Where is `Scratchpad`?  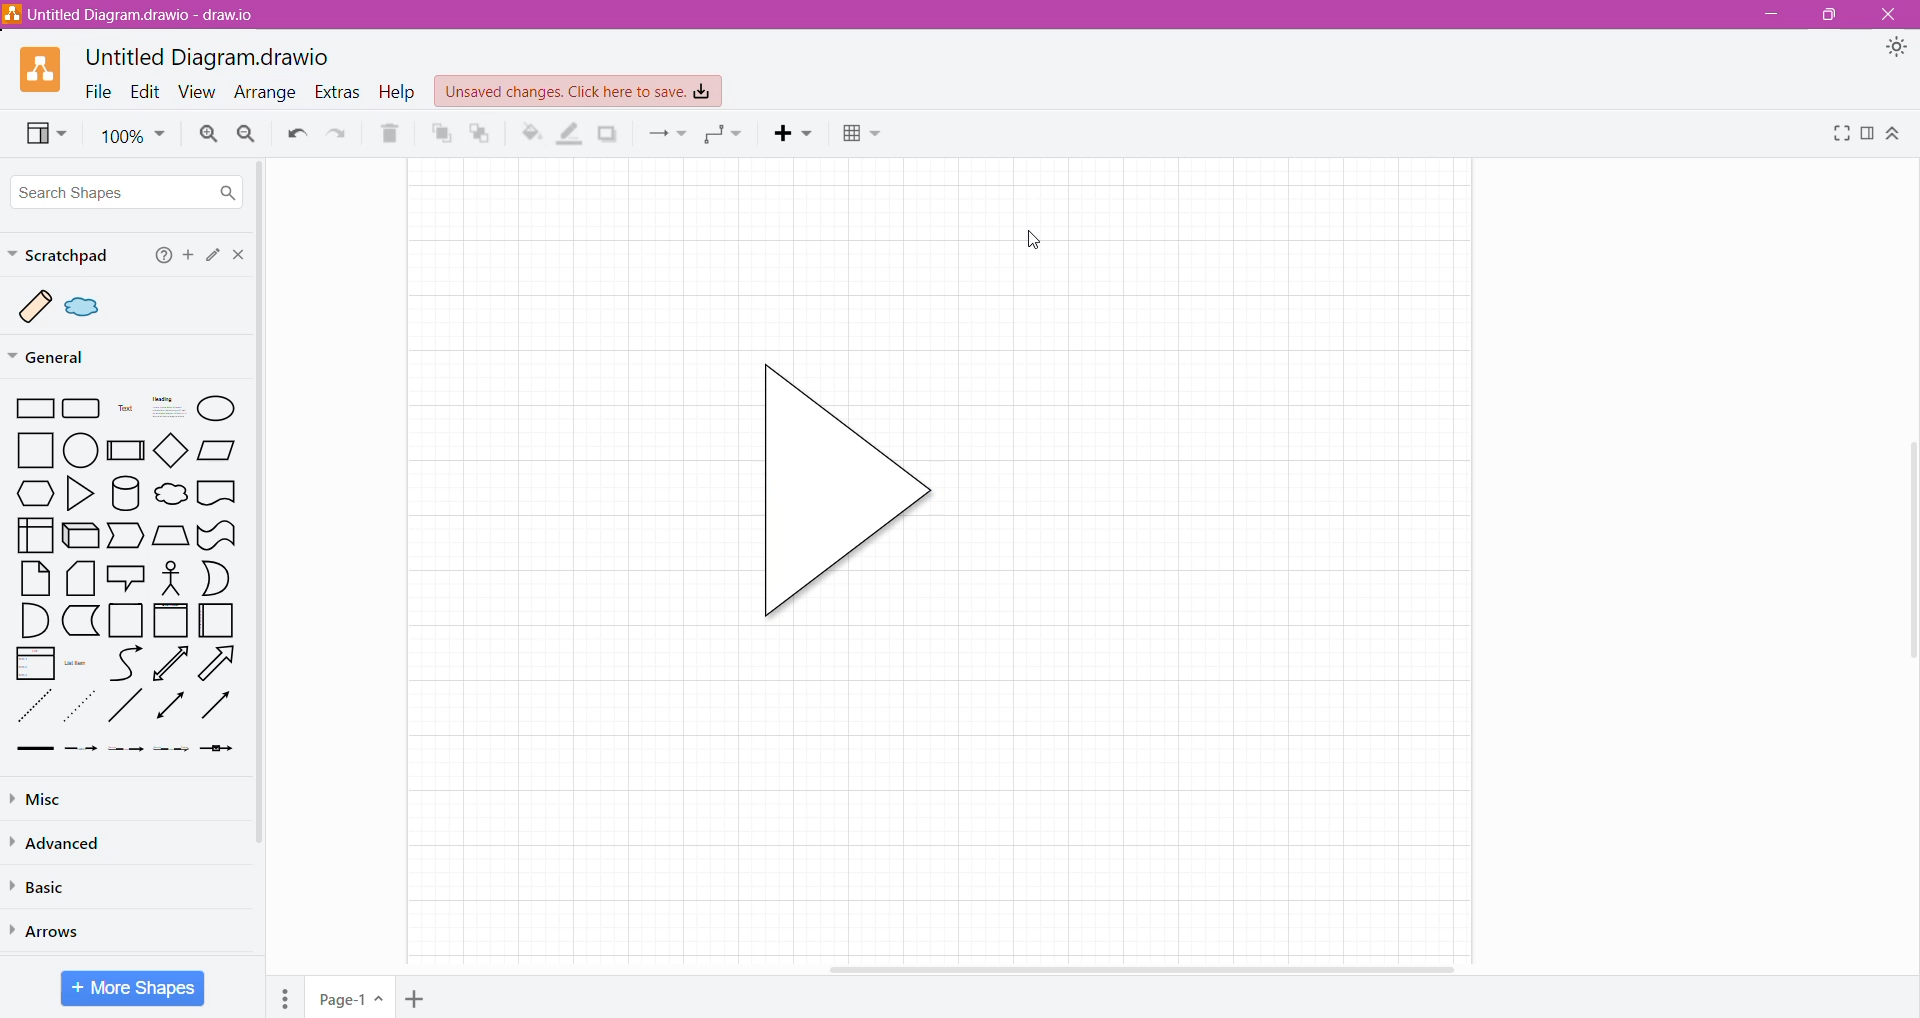
Scratchpad is located at coordinates (60, 254).